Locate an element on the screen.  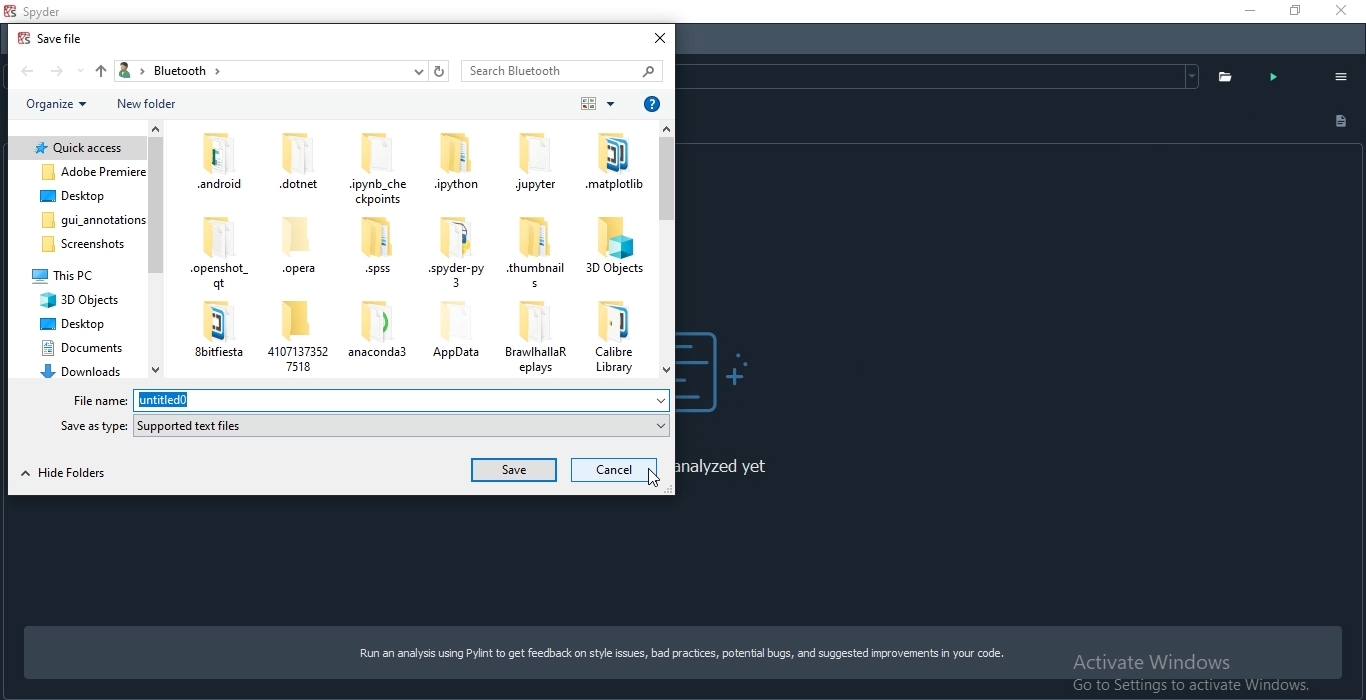
save file is located at coordinates (51, 38).